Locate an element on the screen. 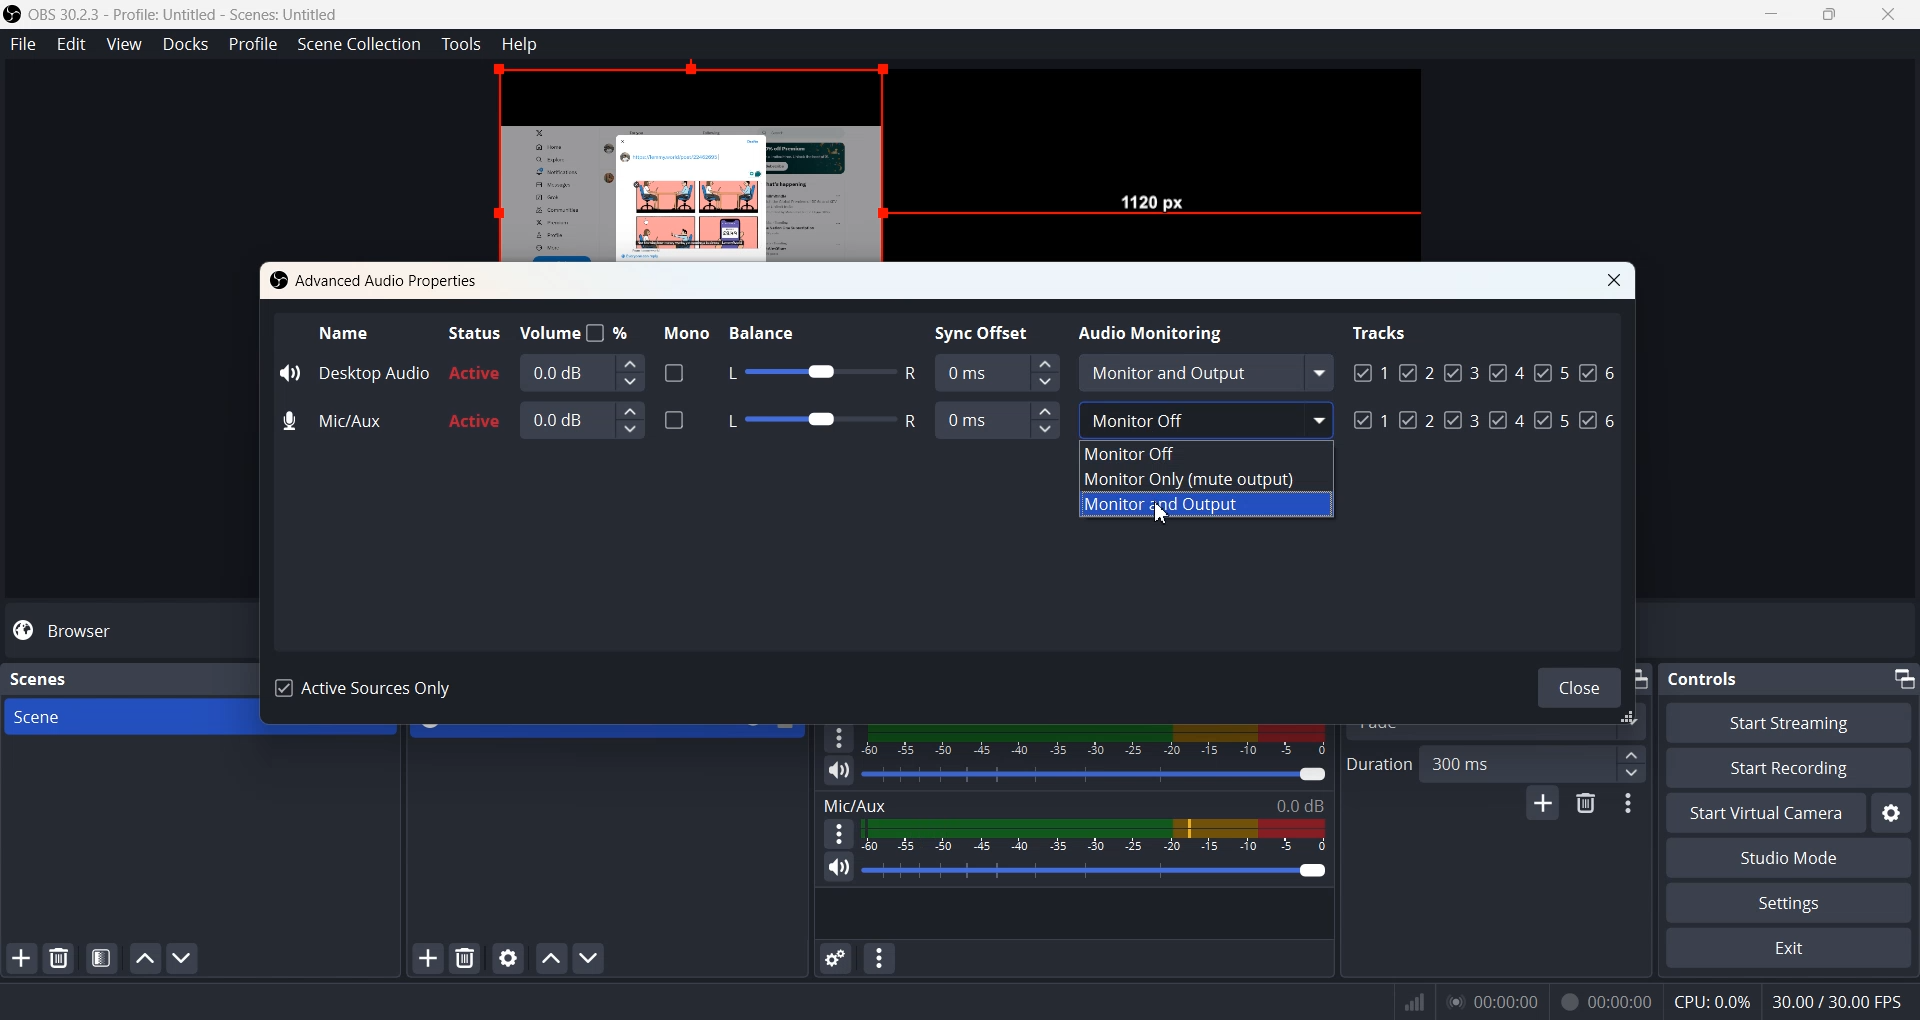 Image resolution: width=1920 pixels, height=1020 pixels. Minimize is located at coordinates (1902, 675).